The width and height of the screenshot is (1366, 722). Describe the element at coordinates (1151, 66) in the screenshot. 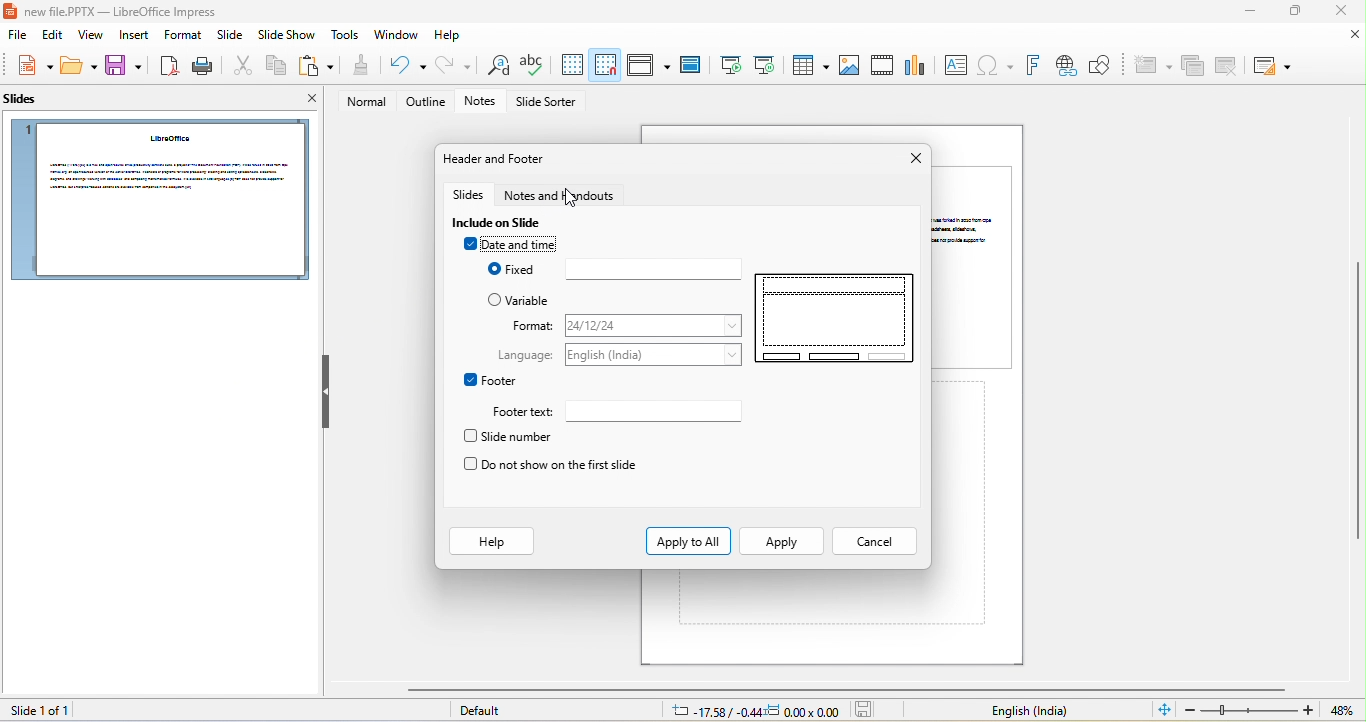

I see `new slide` at that location.